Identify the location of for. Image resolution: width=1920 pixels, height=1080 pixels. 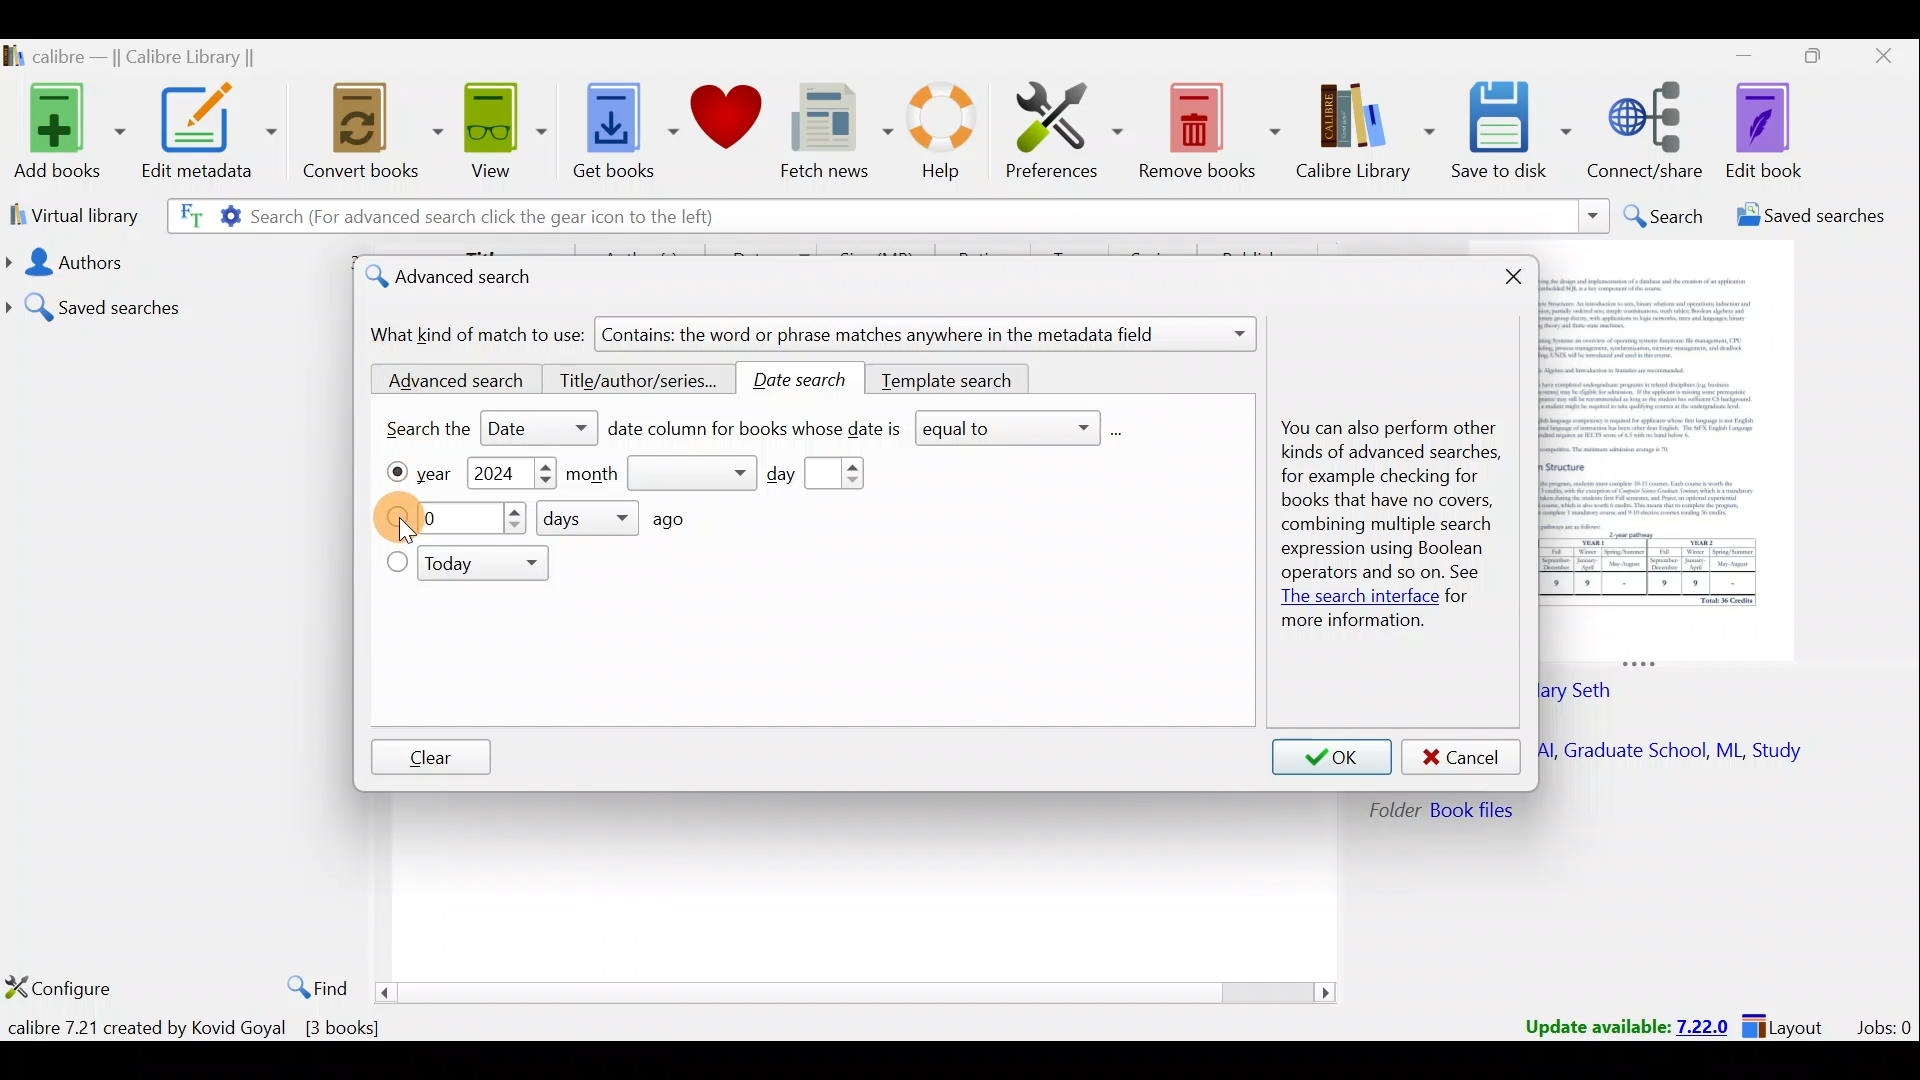
(1459, 598).